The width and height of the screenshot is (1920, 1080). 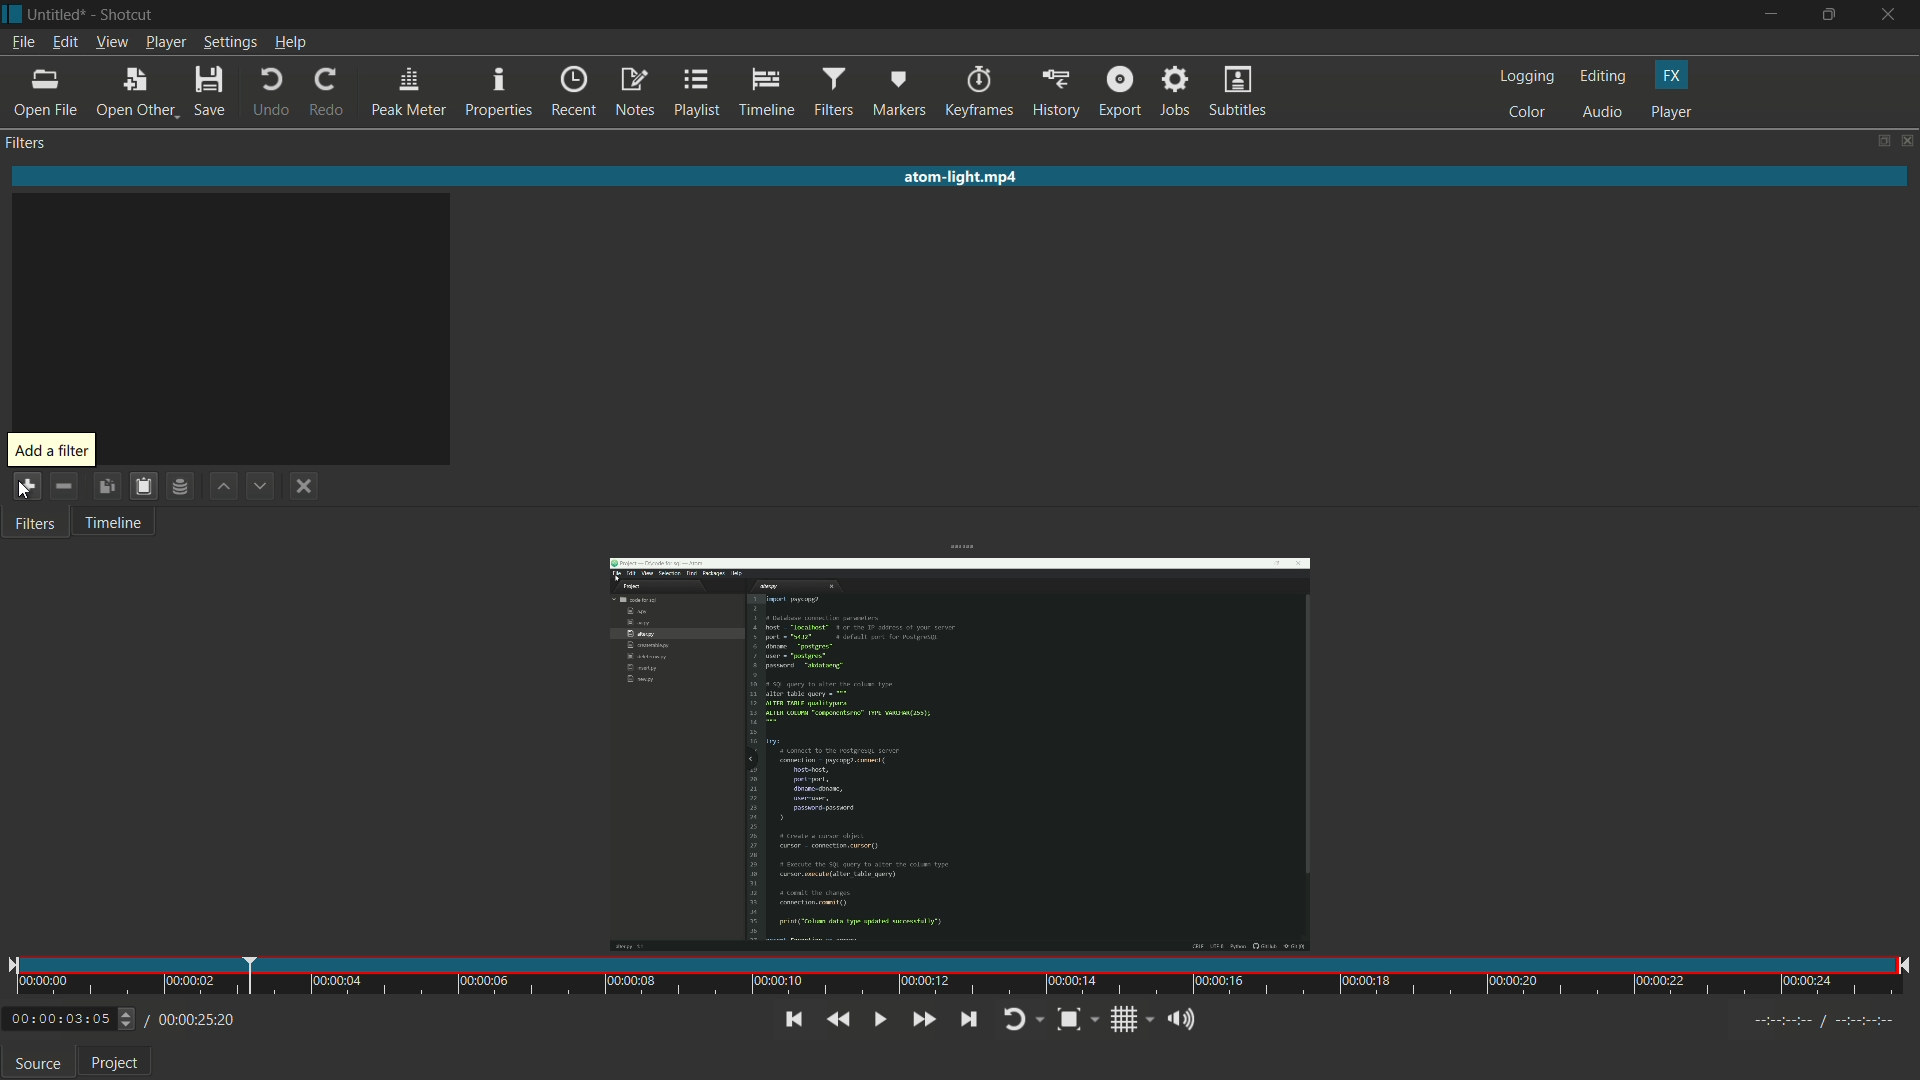 What do you see at coordinates (328, 93) in the screenshot?
I see `redo` at bounding box center [328, 93].